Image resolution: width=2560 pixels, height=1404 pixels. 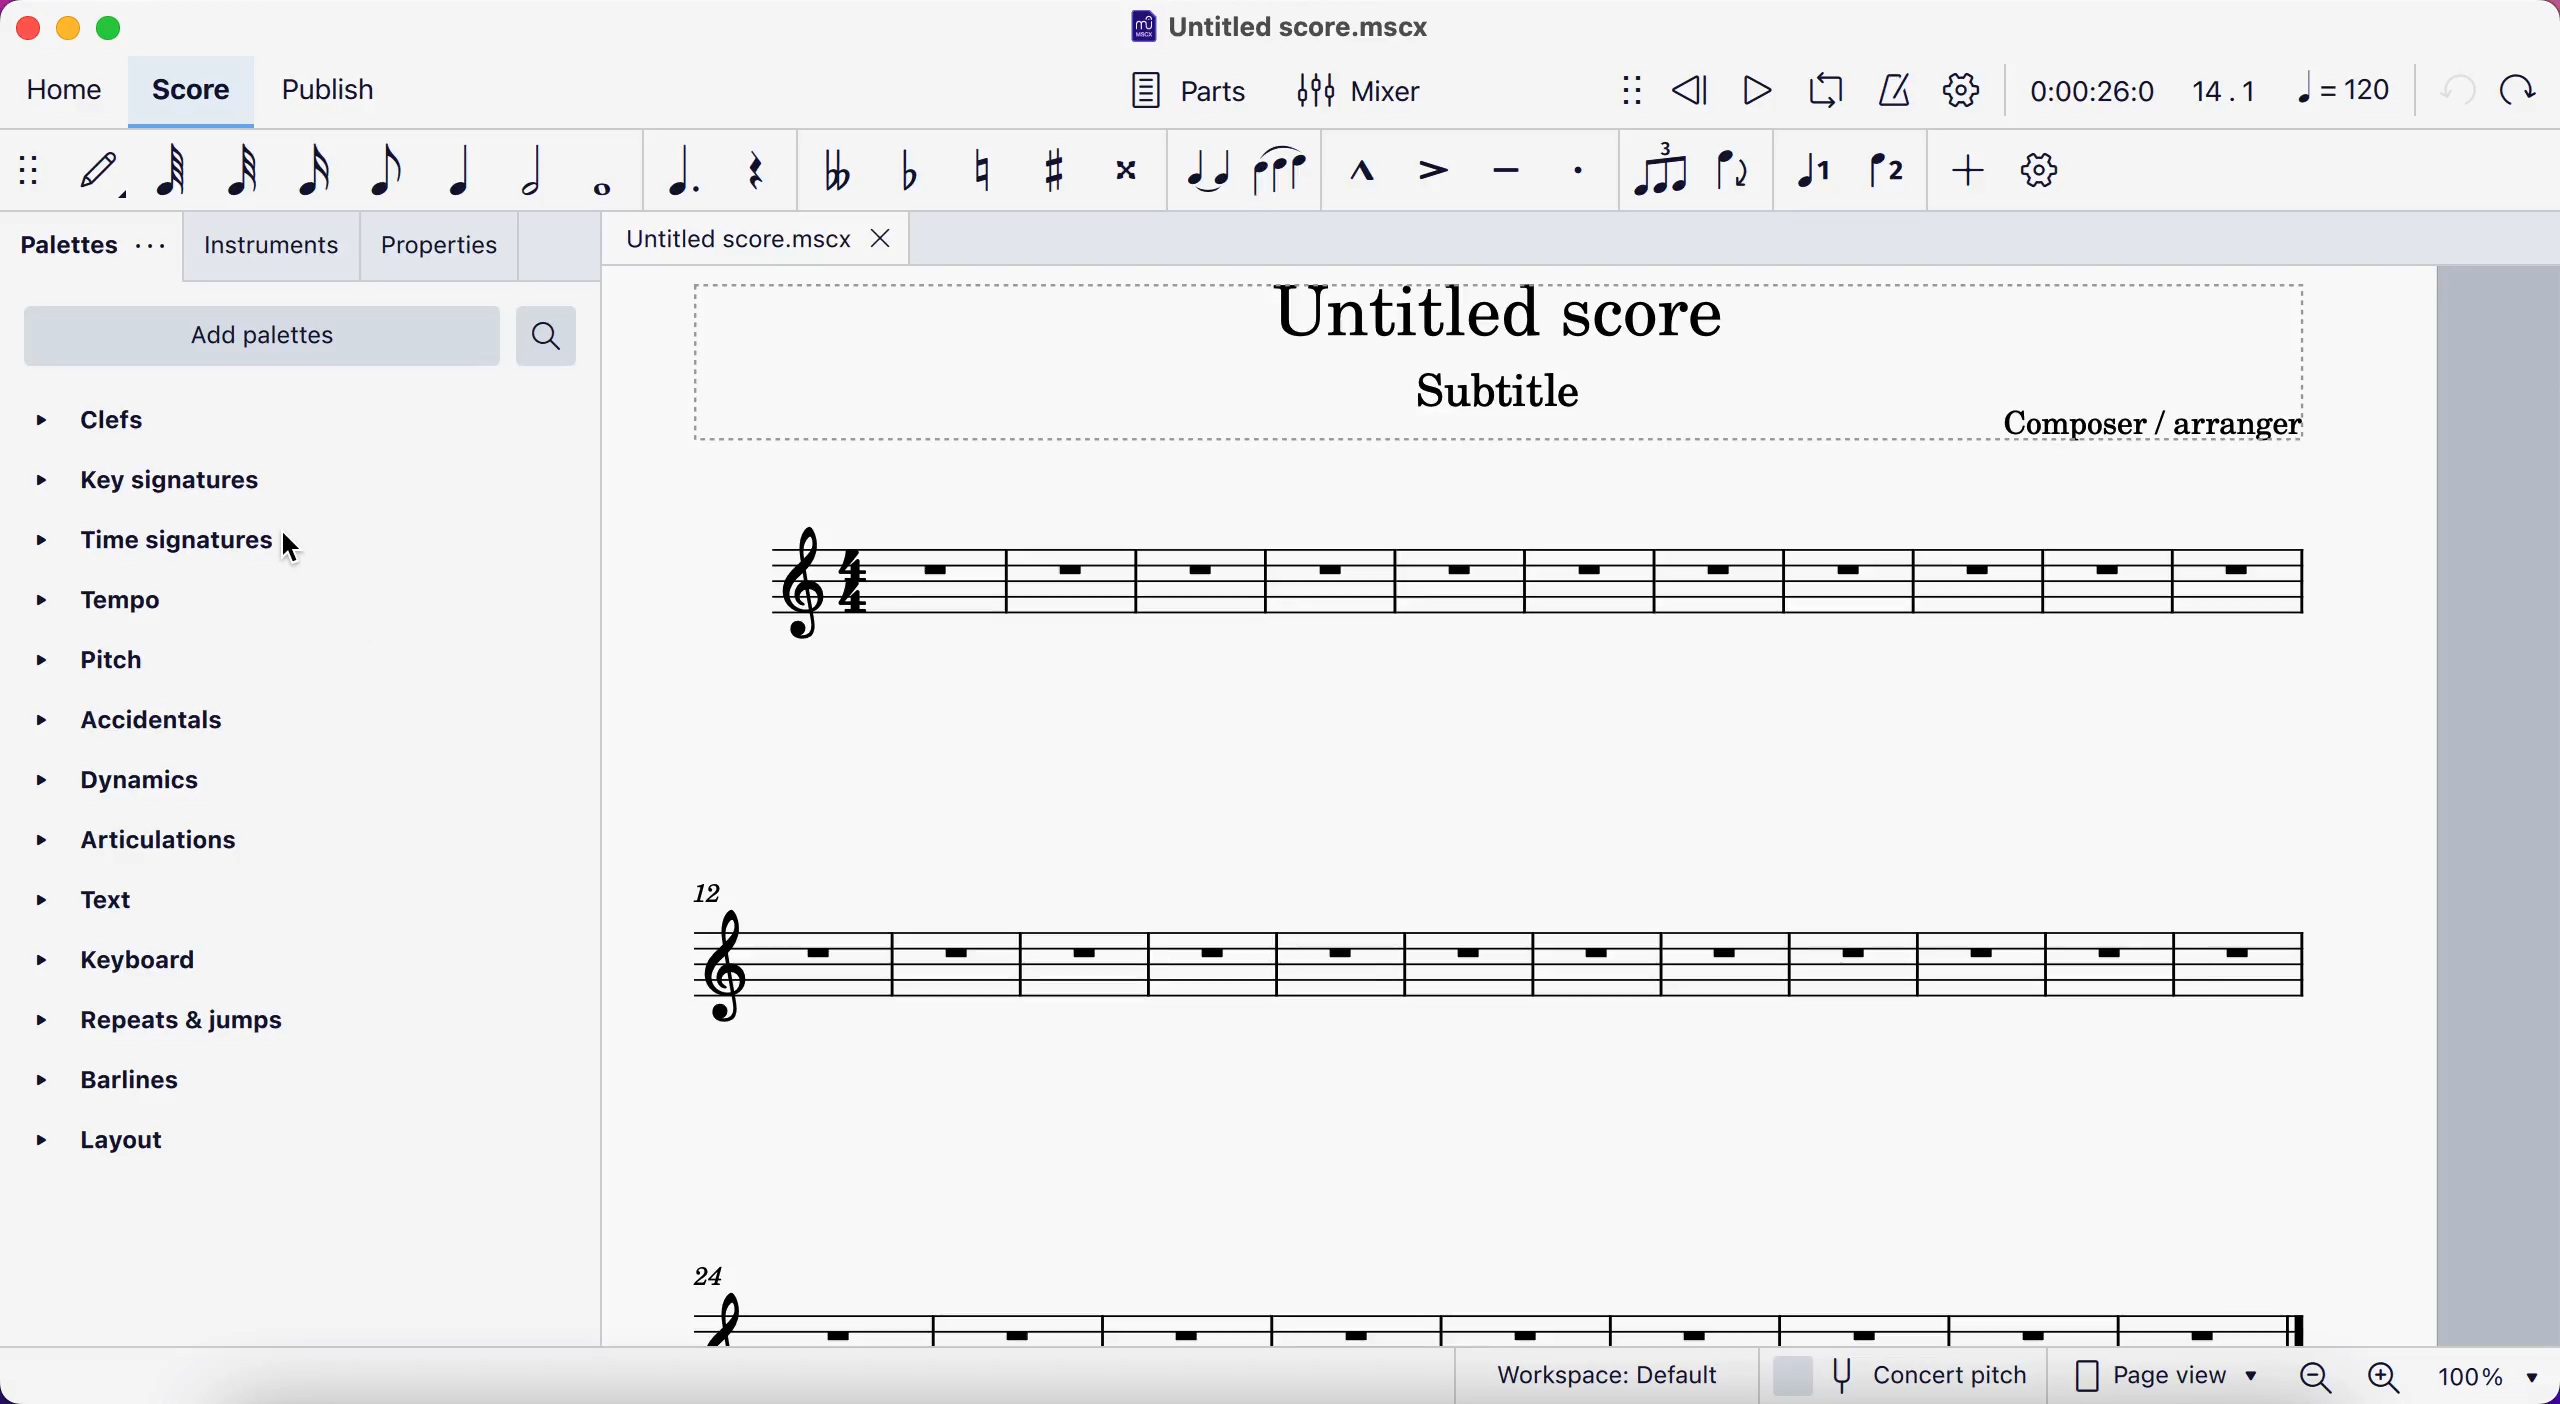 What do you see at coordinates (182, 546) in the screenshot?
I see `time signatures` at bounding box center [182, 546].